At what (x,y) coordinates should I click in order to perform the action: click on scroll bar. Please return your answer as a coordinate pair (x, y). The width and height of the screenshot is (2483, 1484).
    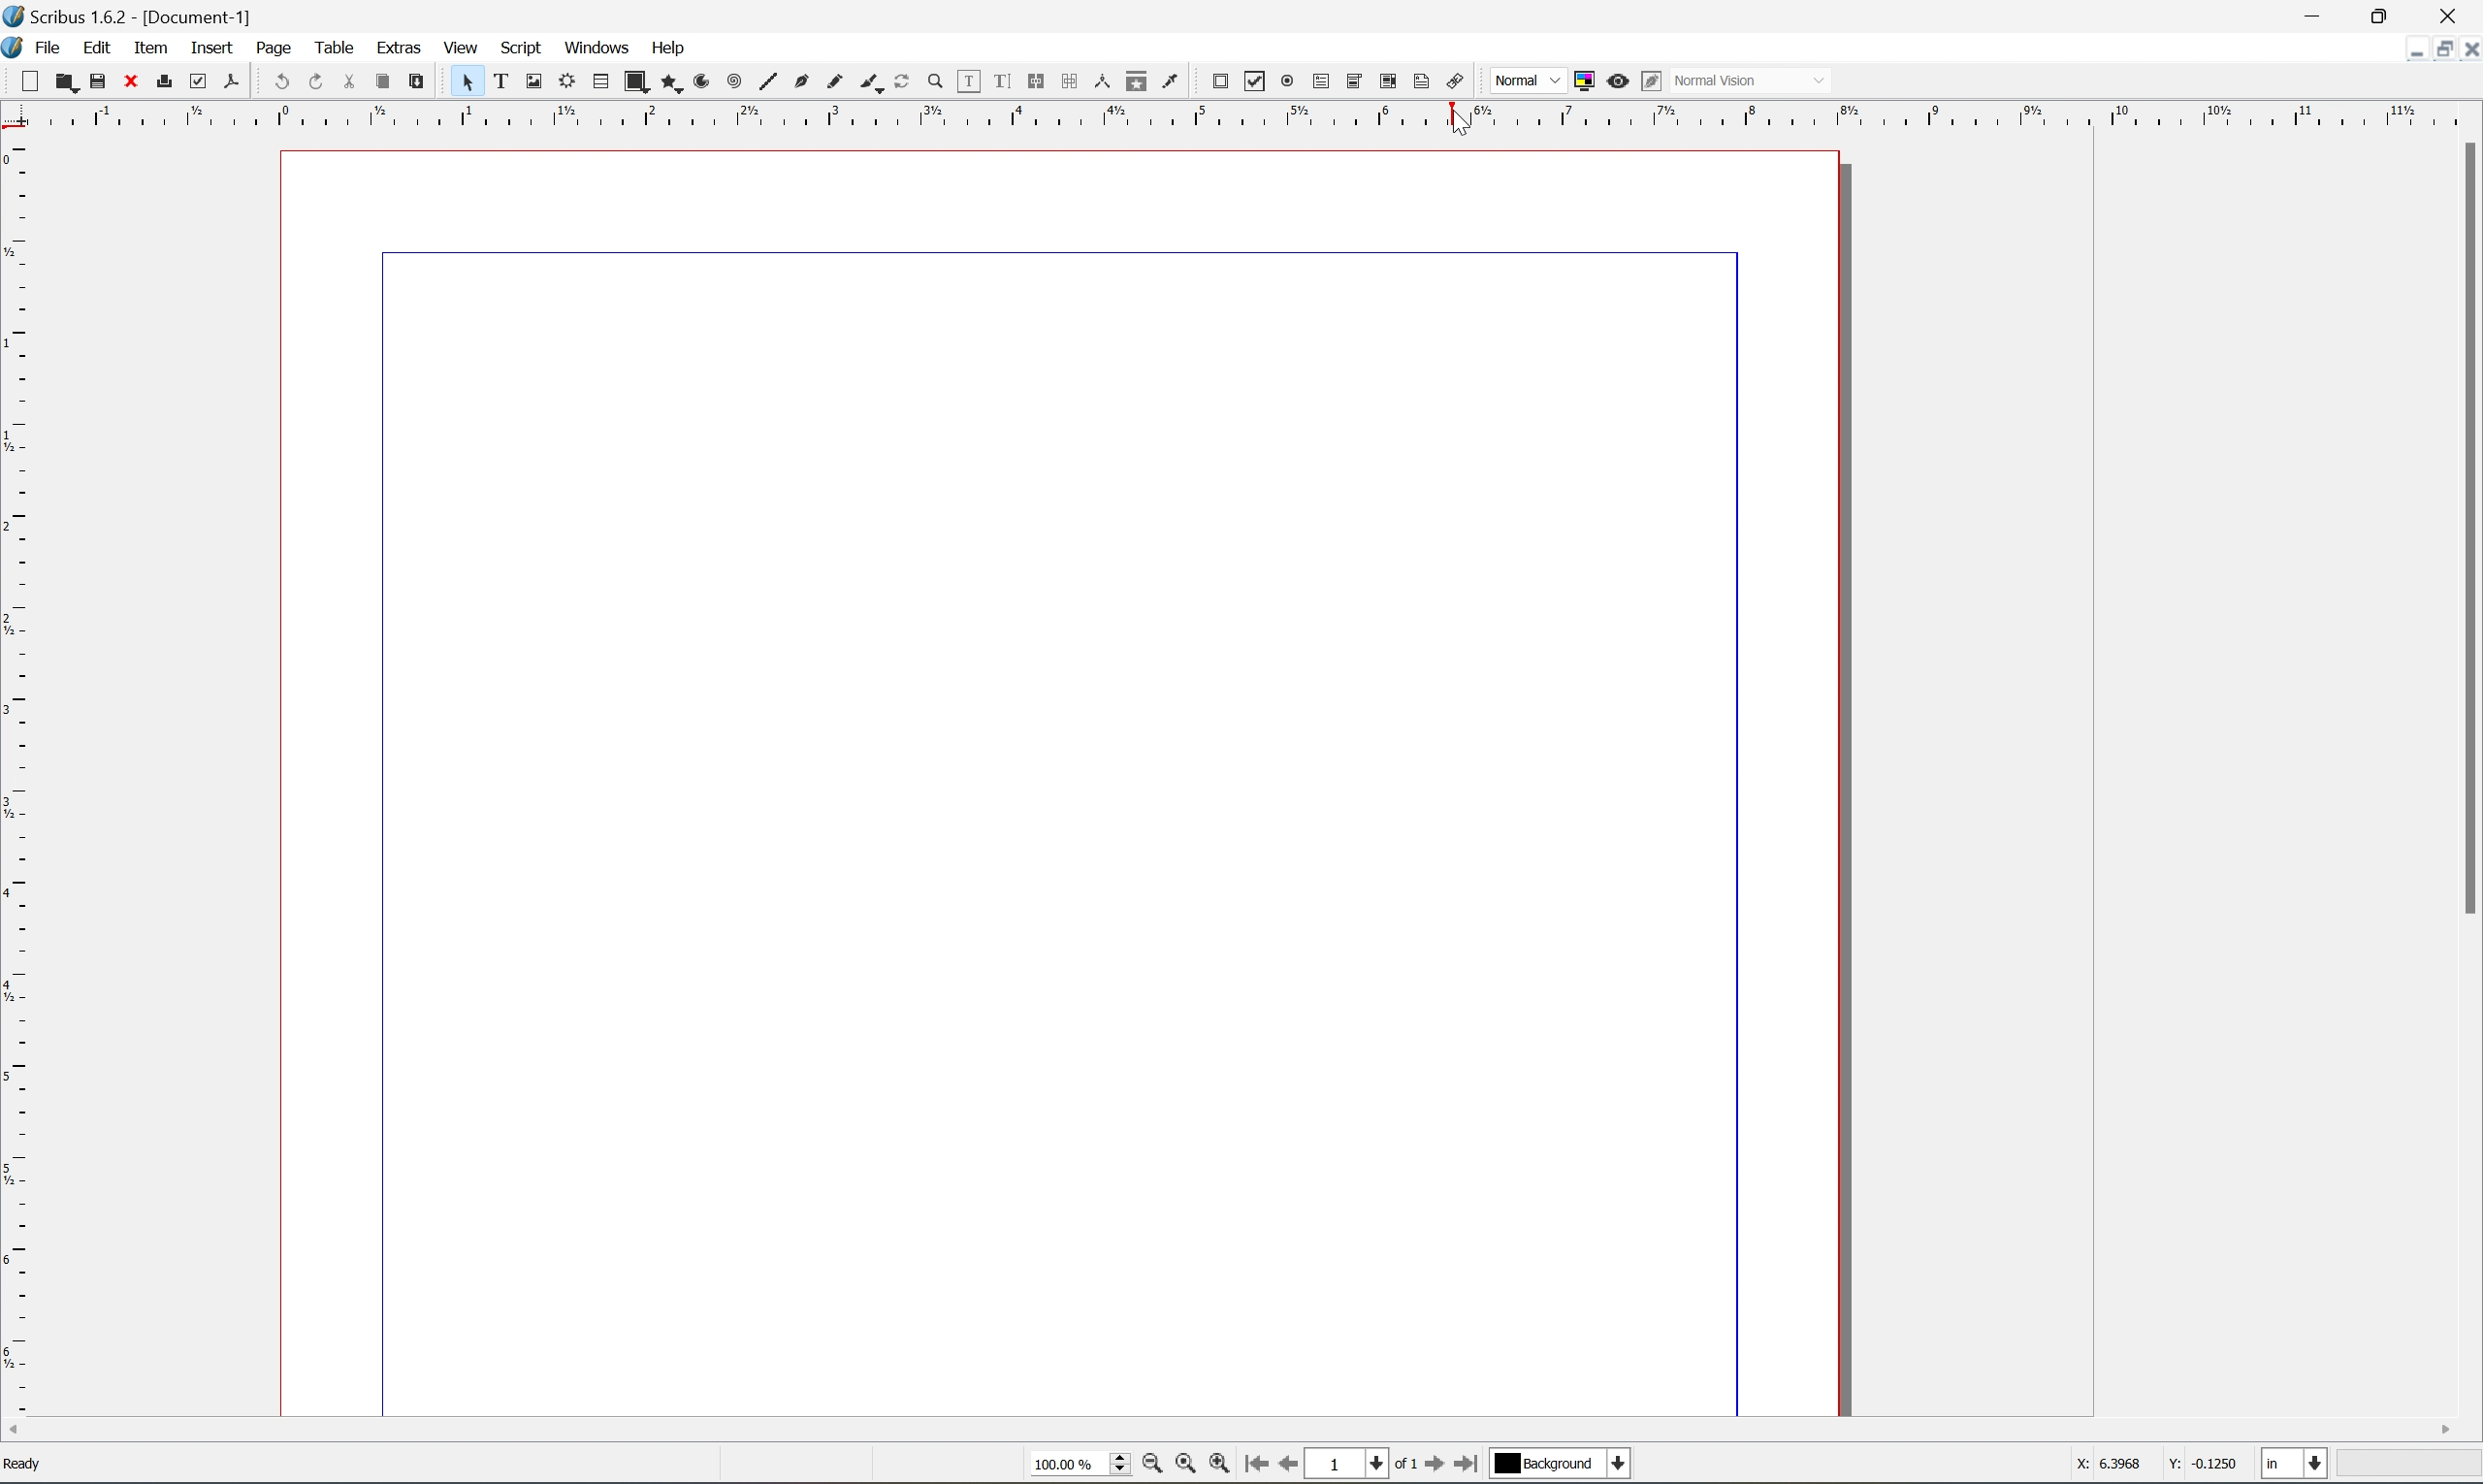
    Looking at the image, I should click on (1228, 1431).